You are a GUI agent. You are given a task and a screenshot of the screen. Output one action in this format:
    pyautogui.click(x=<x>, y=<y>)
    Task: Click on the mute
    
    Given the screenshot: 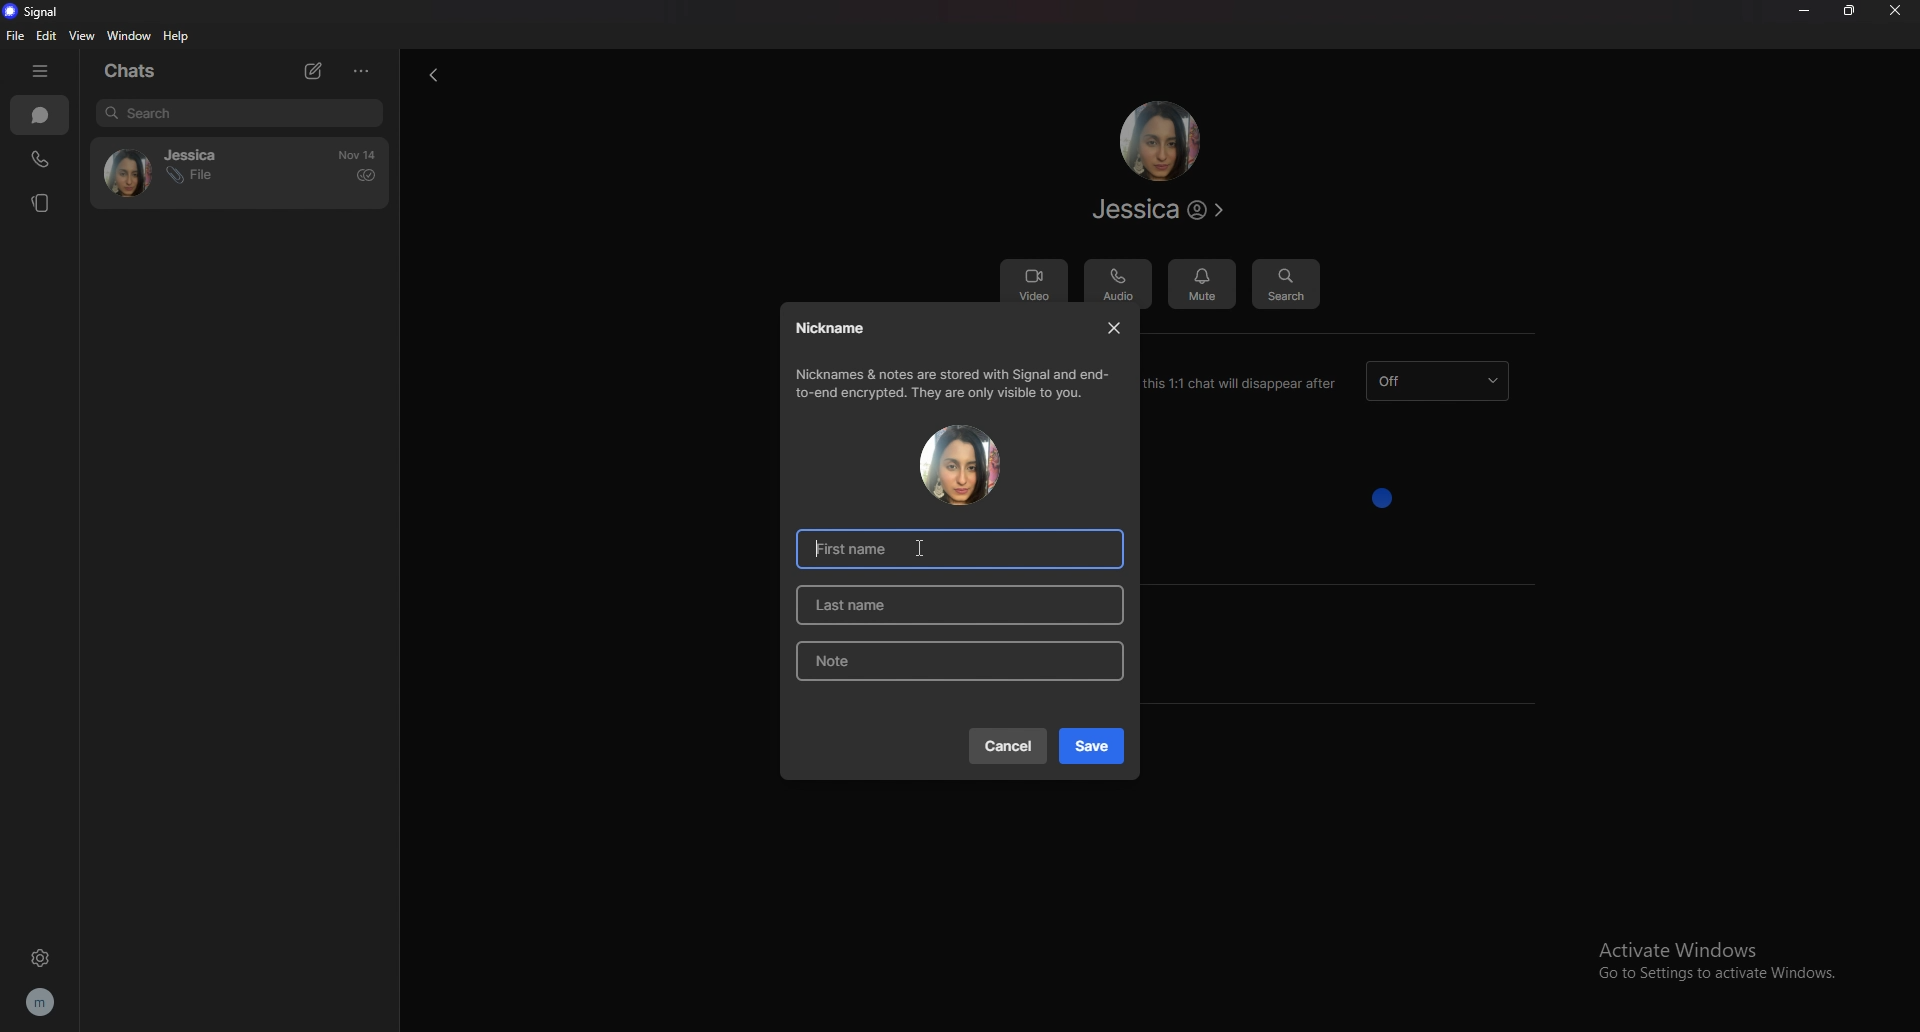 What is the action you would take?
    pyautogui.click(x=1202, y=284)
    